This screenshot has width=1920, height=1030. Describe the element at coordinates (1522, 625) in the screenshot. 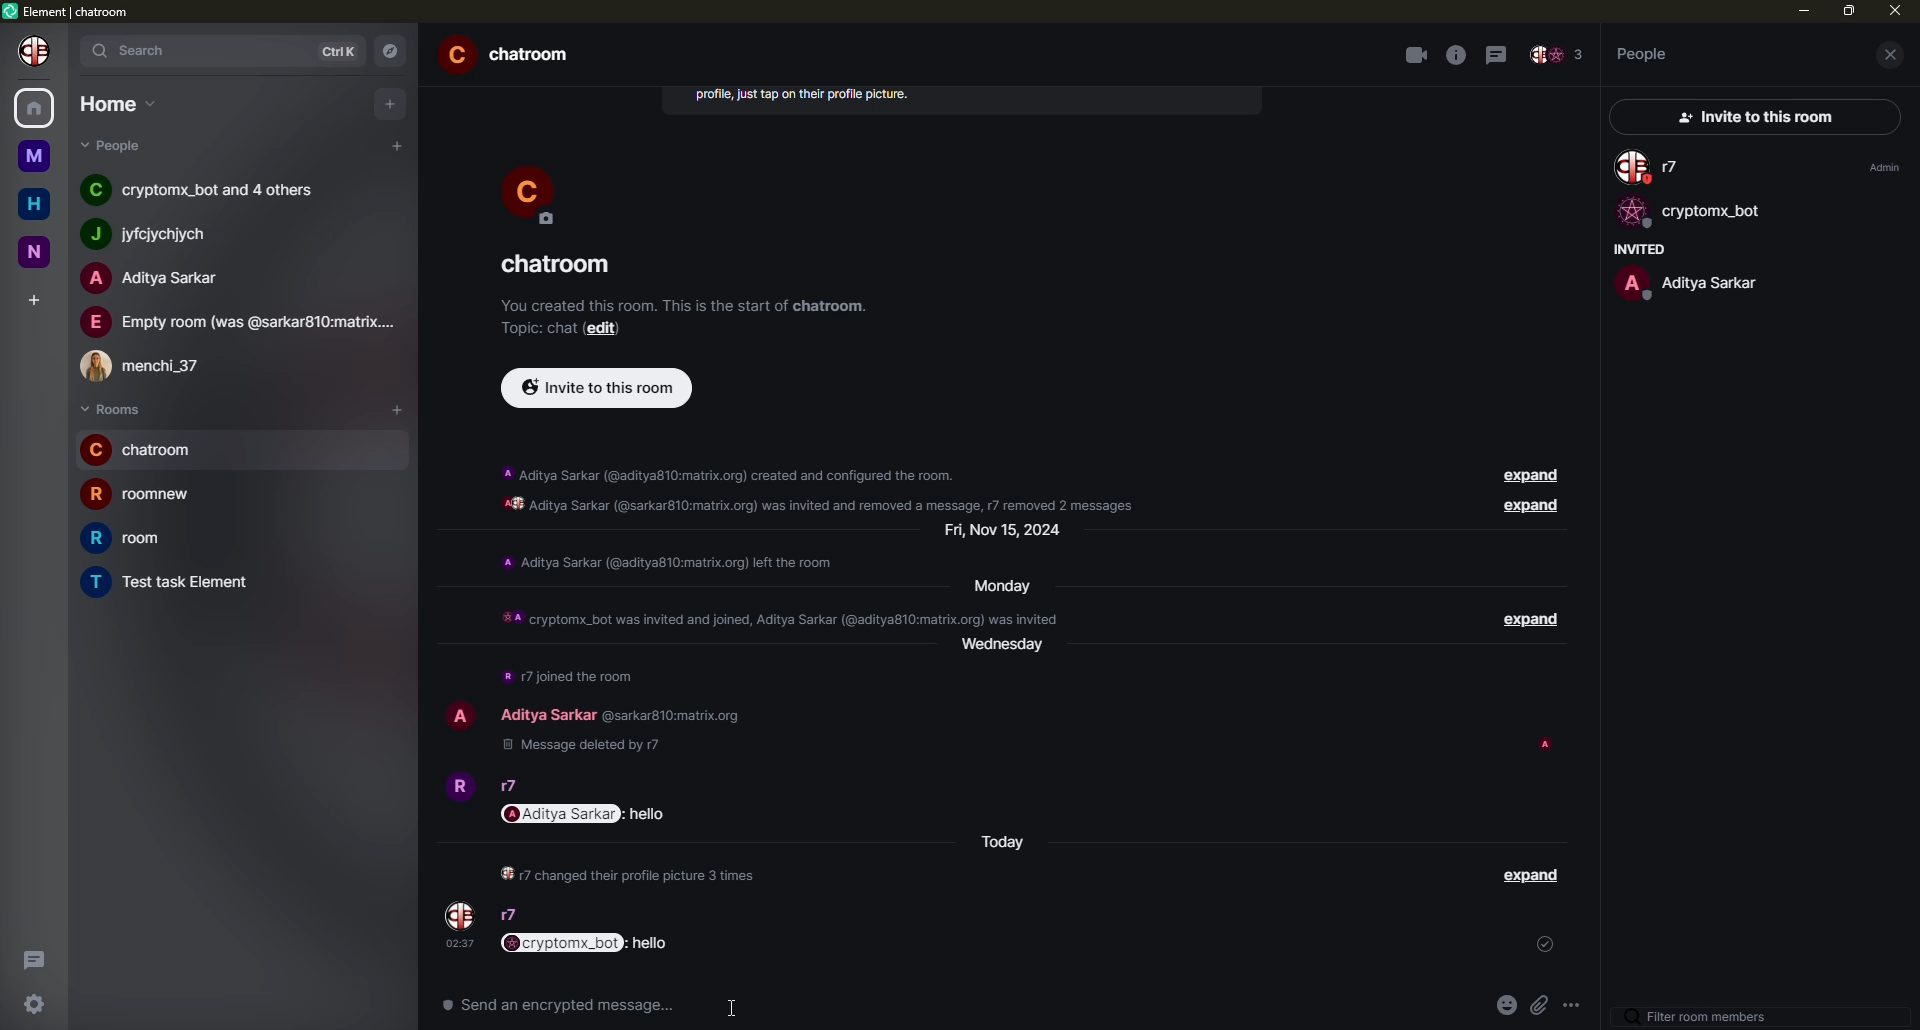

I see `expand` at that location.